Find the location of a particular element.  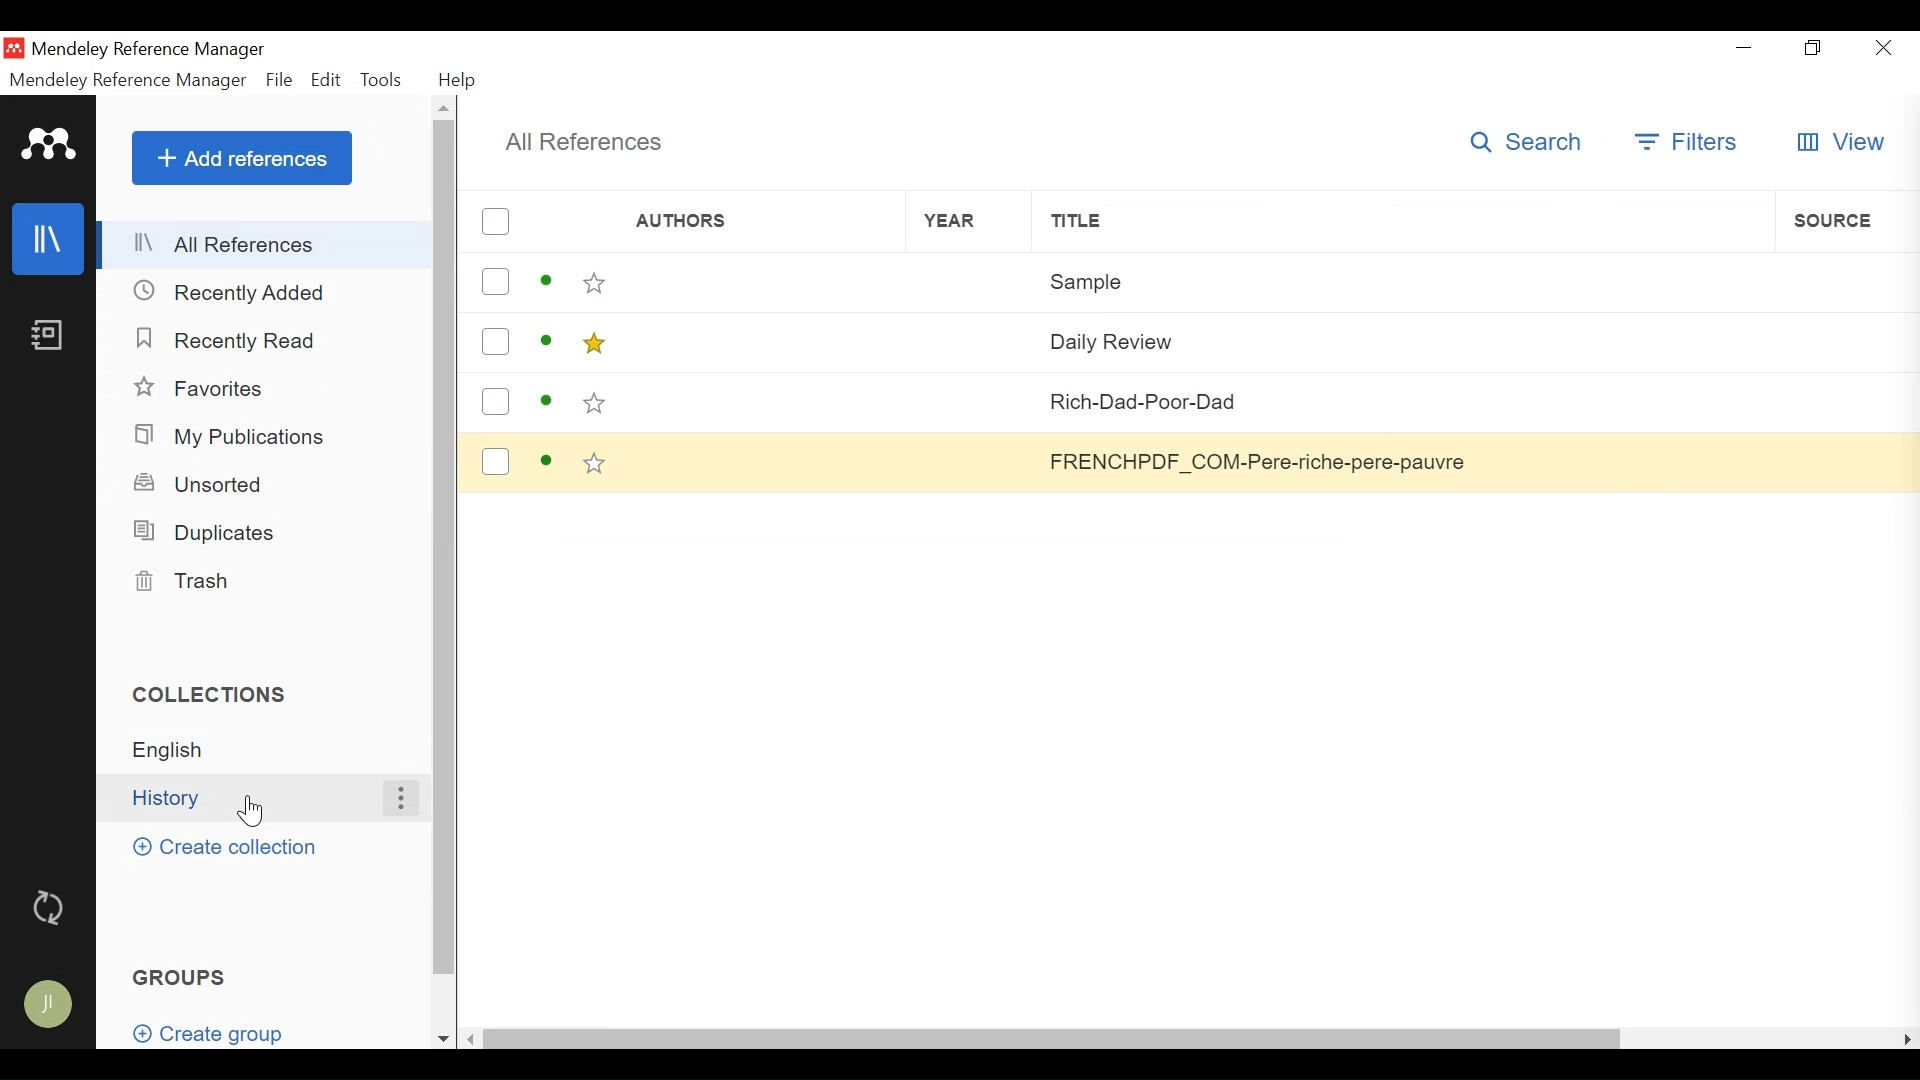

Source is located at coordinates (1841, 402).